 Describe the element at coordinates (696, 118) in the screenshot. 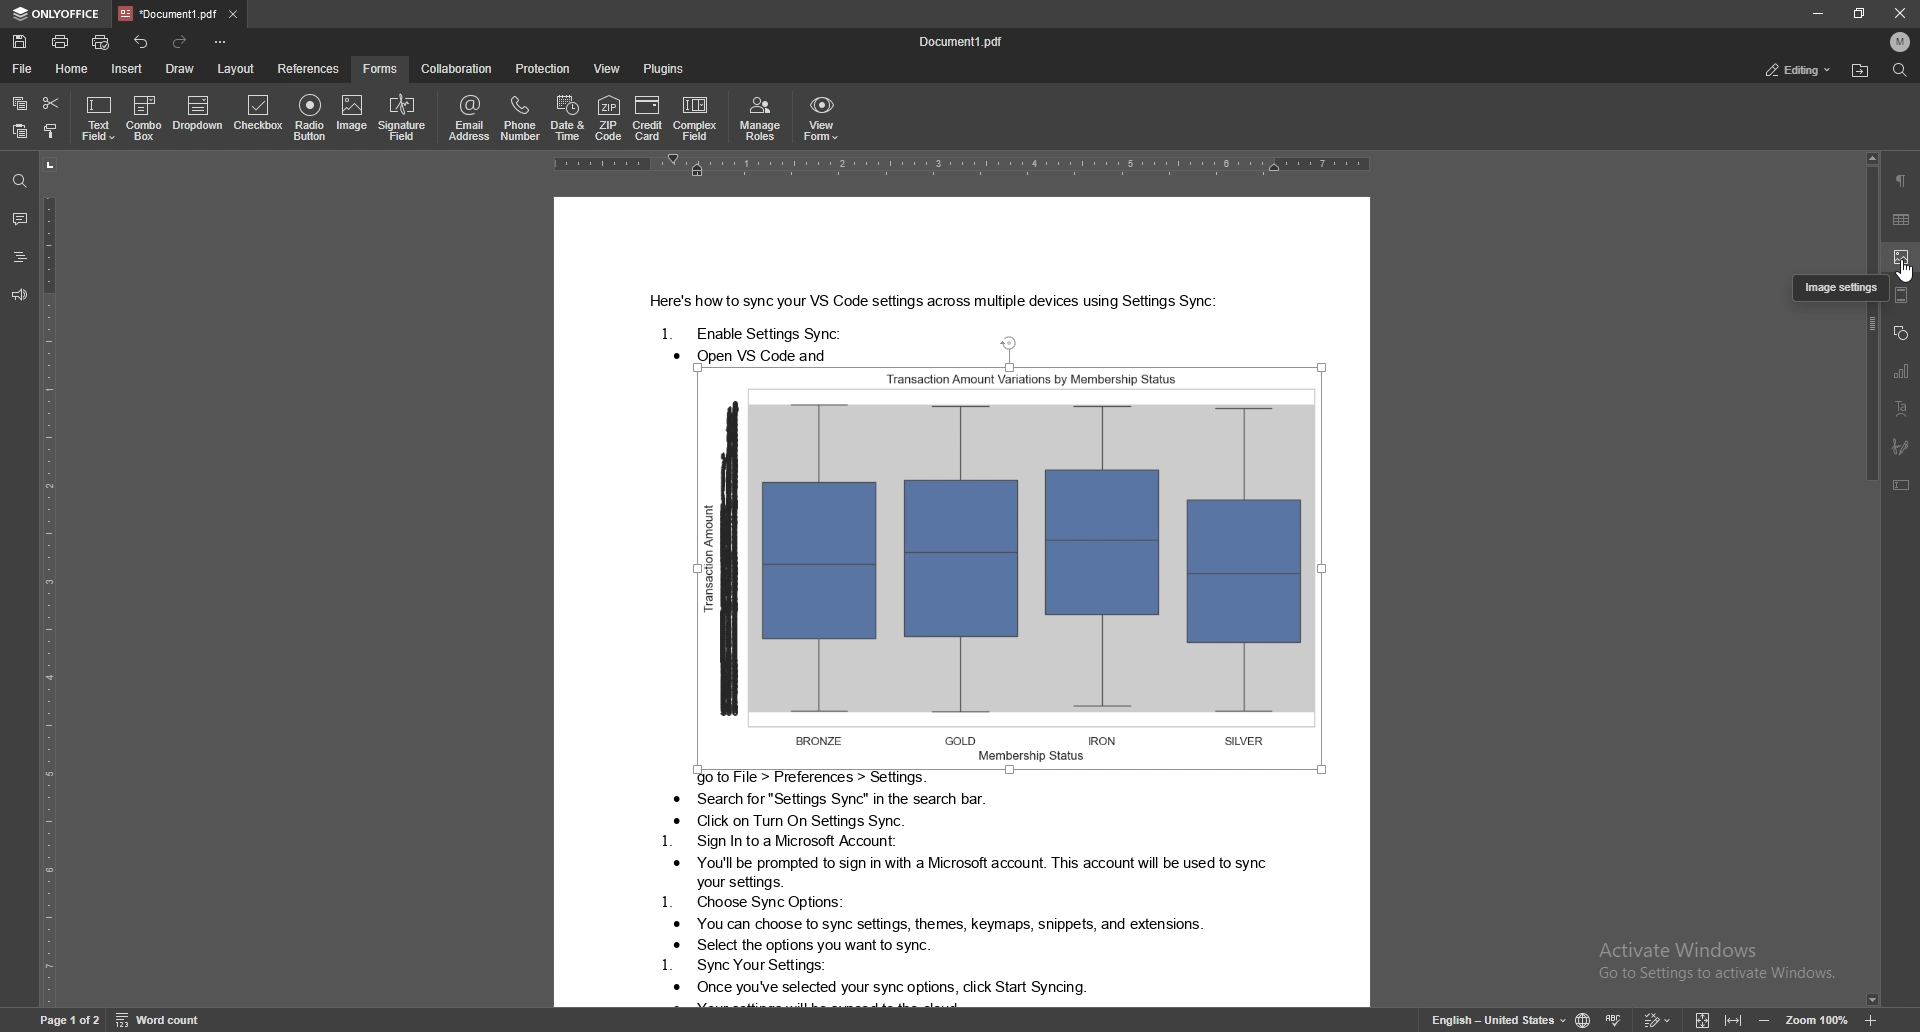

I see `complex field` at that location.